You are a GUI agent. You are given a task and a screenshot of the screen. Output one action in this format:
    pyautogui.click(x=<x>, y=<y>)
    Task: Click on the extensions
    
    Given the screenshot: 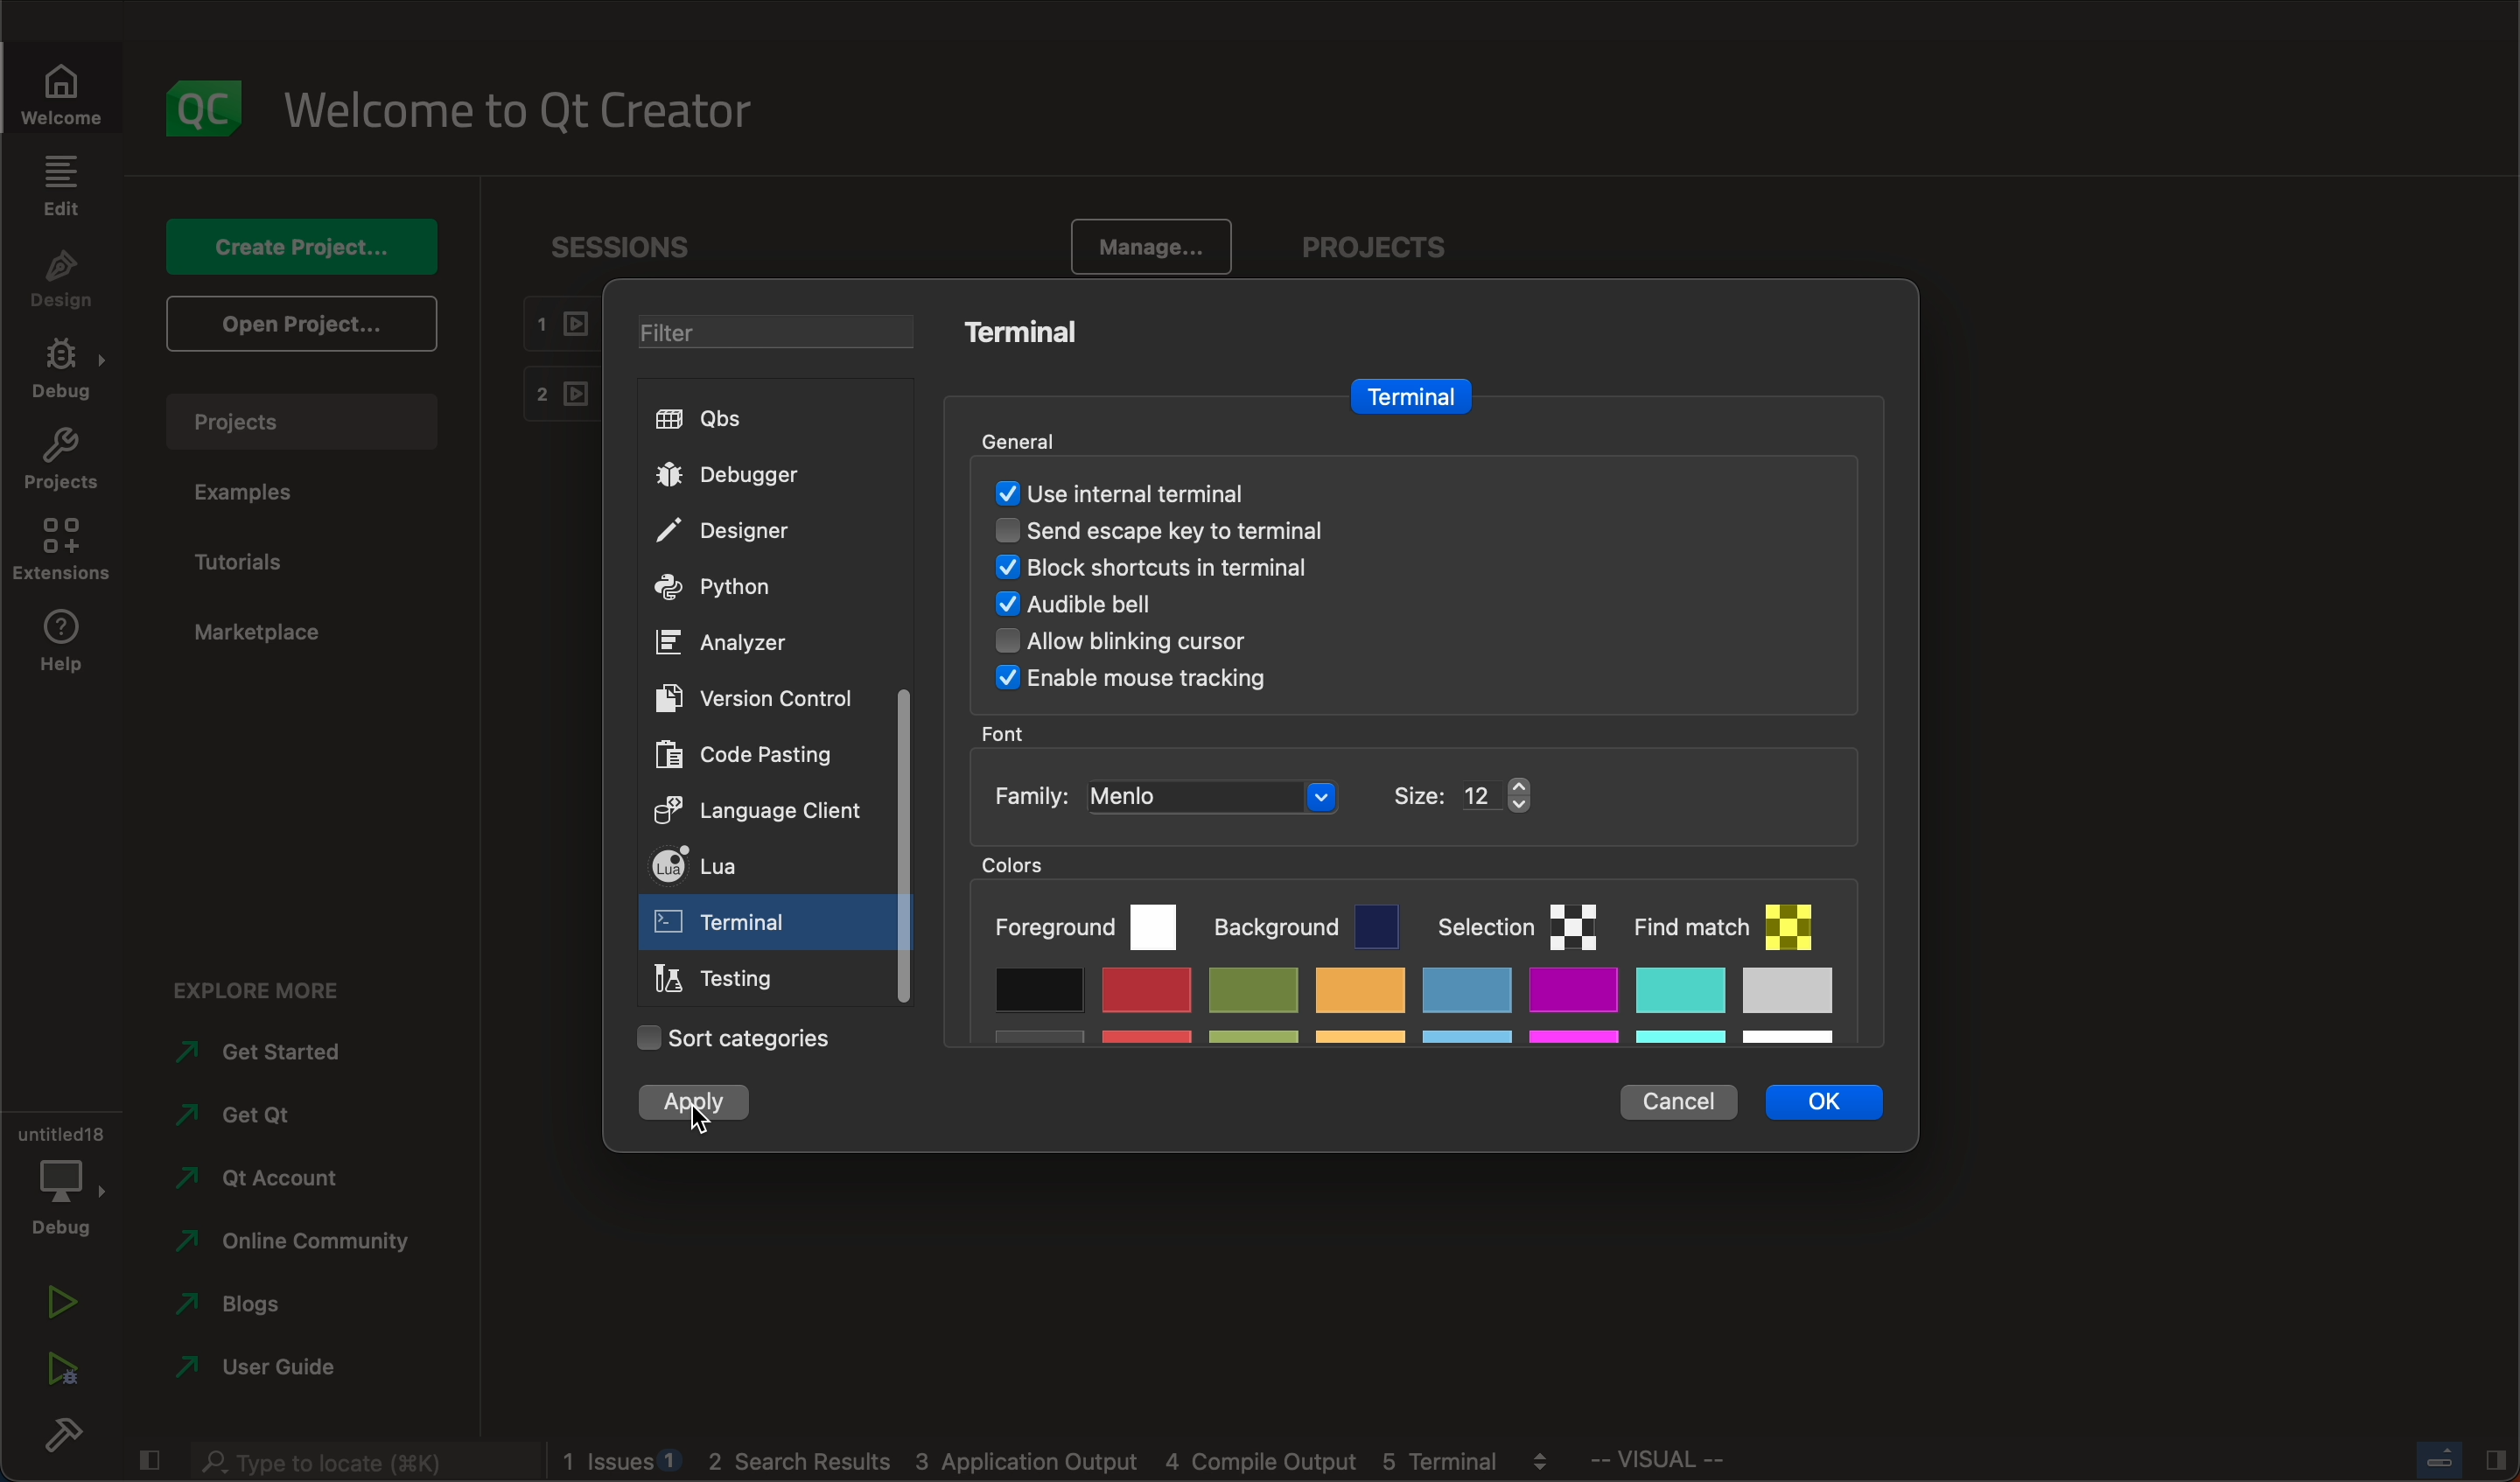 What is the action you would take?
    pyautogui.click(x=67, y=552)
    